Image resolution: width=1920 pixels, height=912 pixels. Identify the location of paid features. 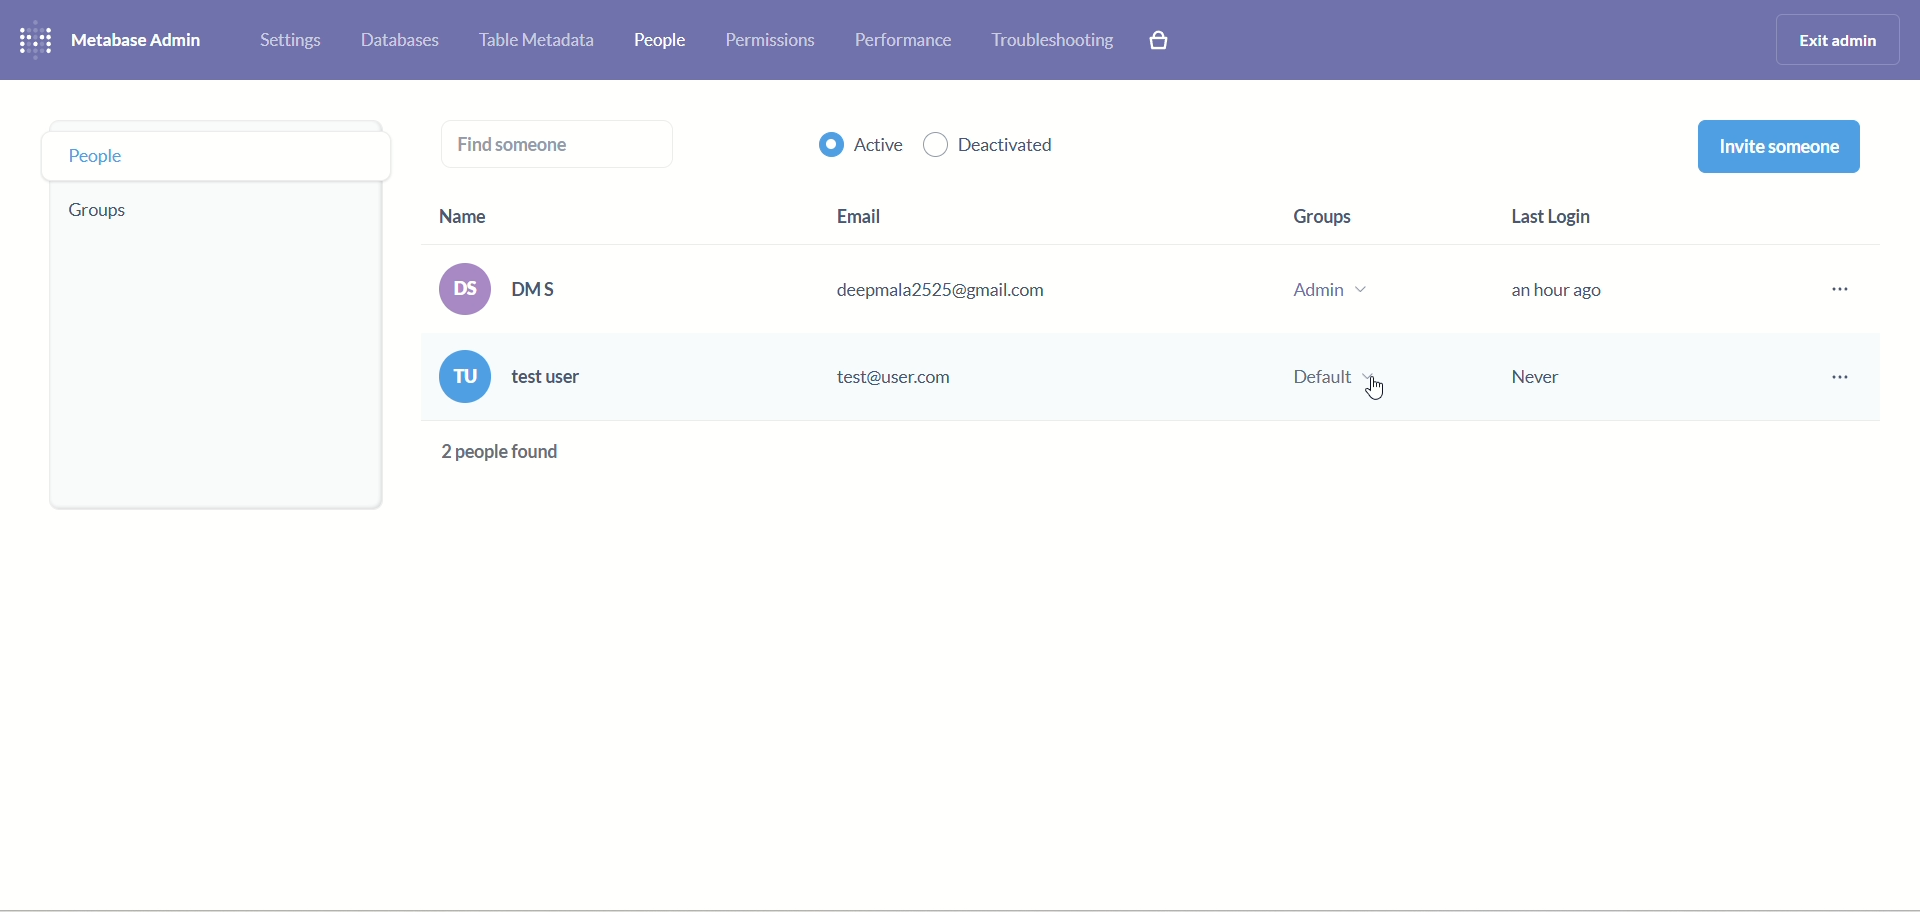
(1165, 41).